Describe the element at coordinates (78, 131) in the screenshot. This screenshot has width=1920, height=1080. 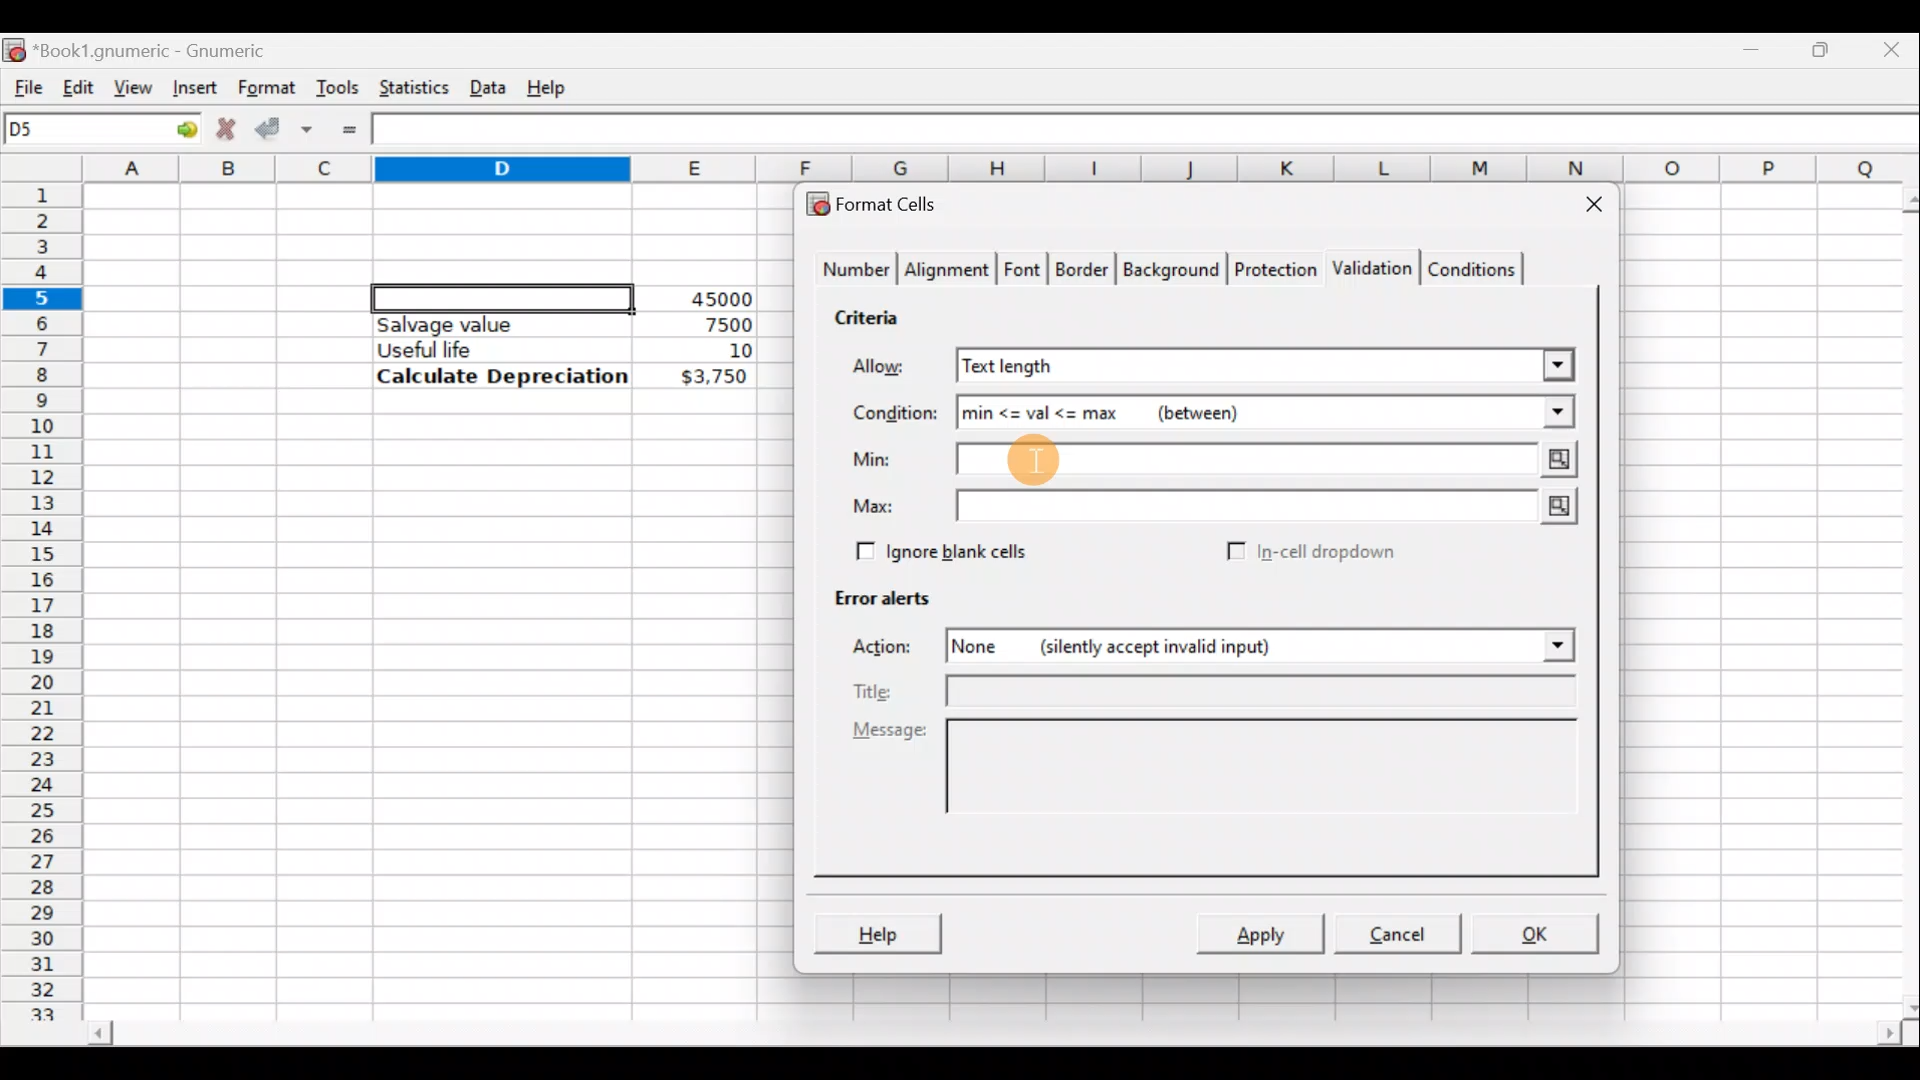
I see `Cell name D5` at that location.